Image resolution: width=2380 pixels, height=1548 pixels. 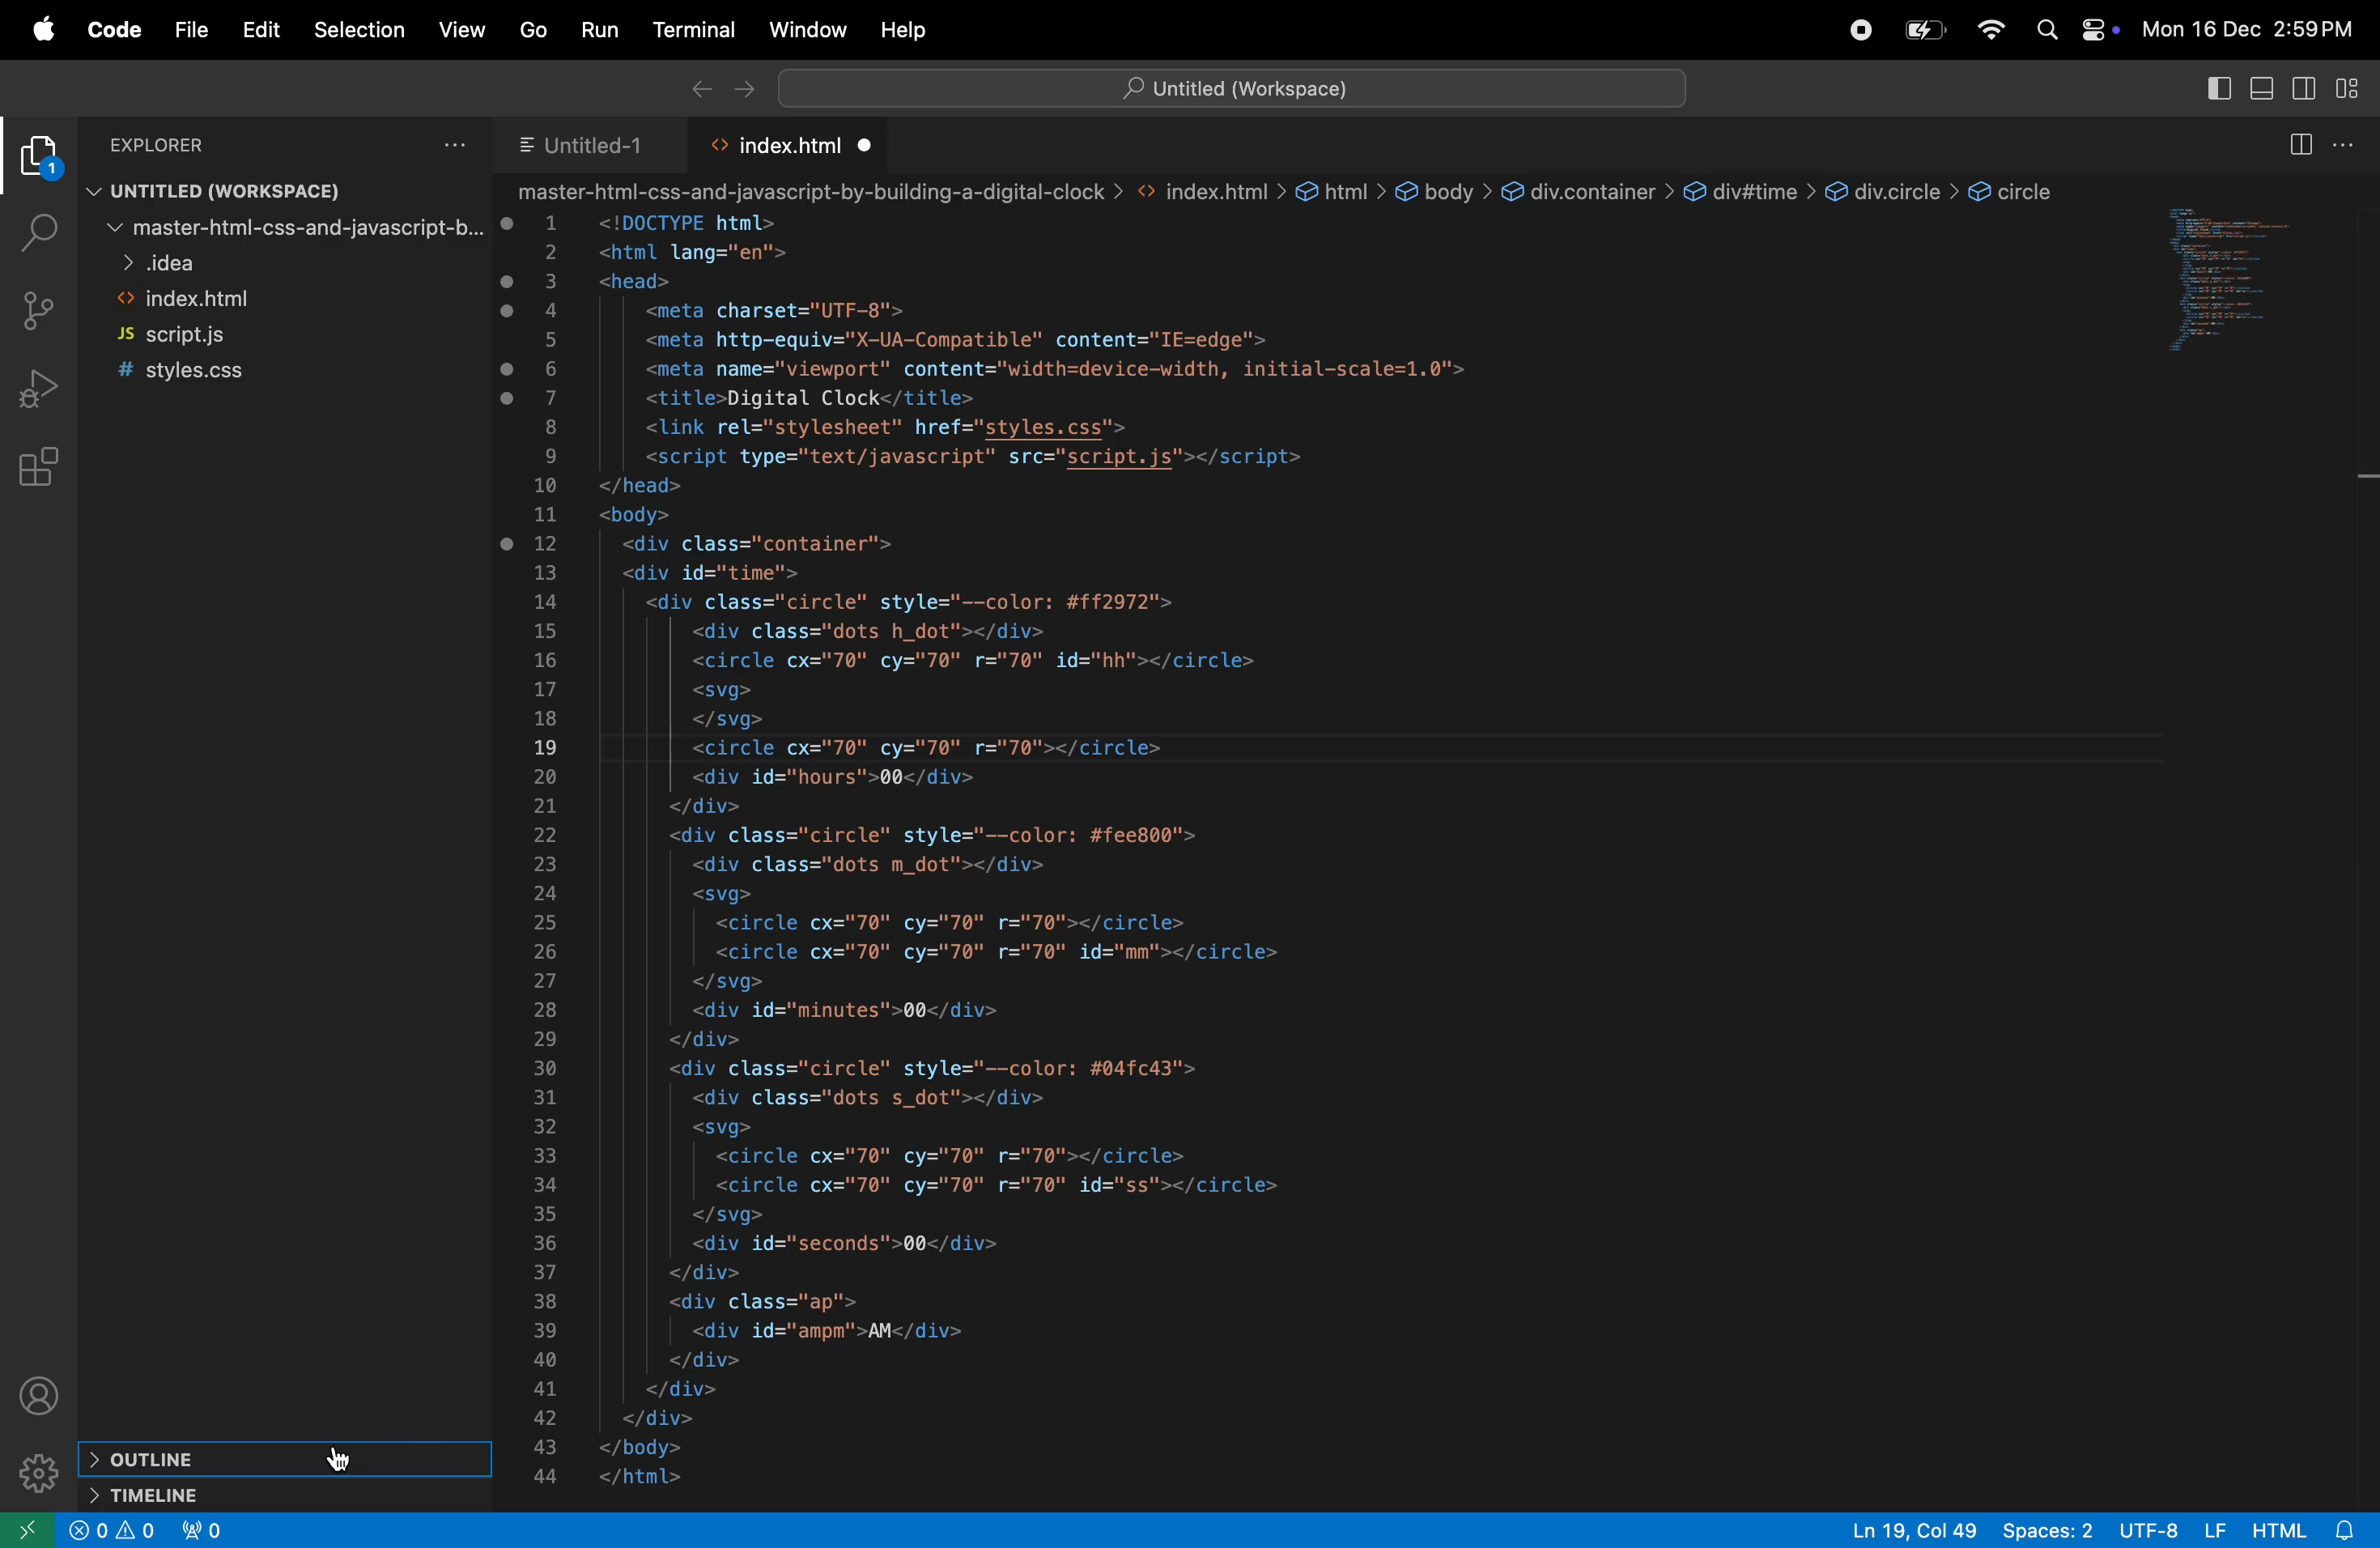 What do you see at coordinates (2171, 1531) in the screenshot?
I see `urf 8` at bounding box center [2171, 1531].